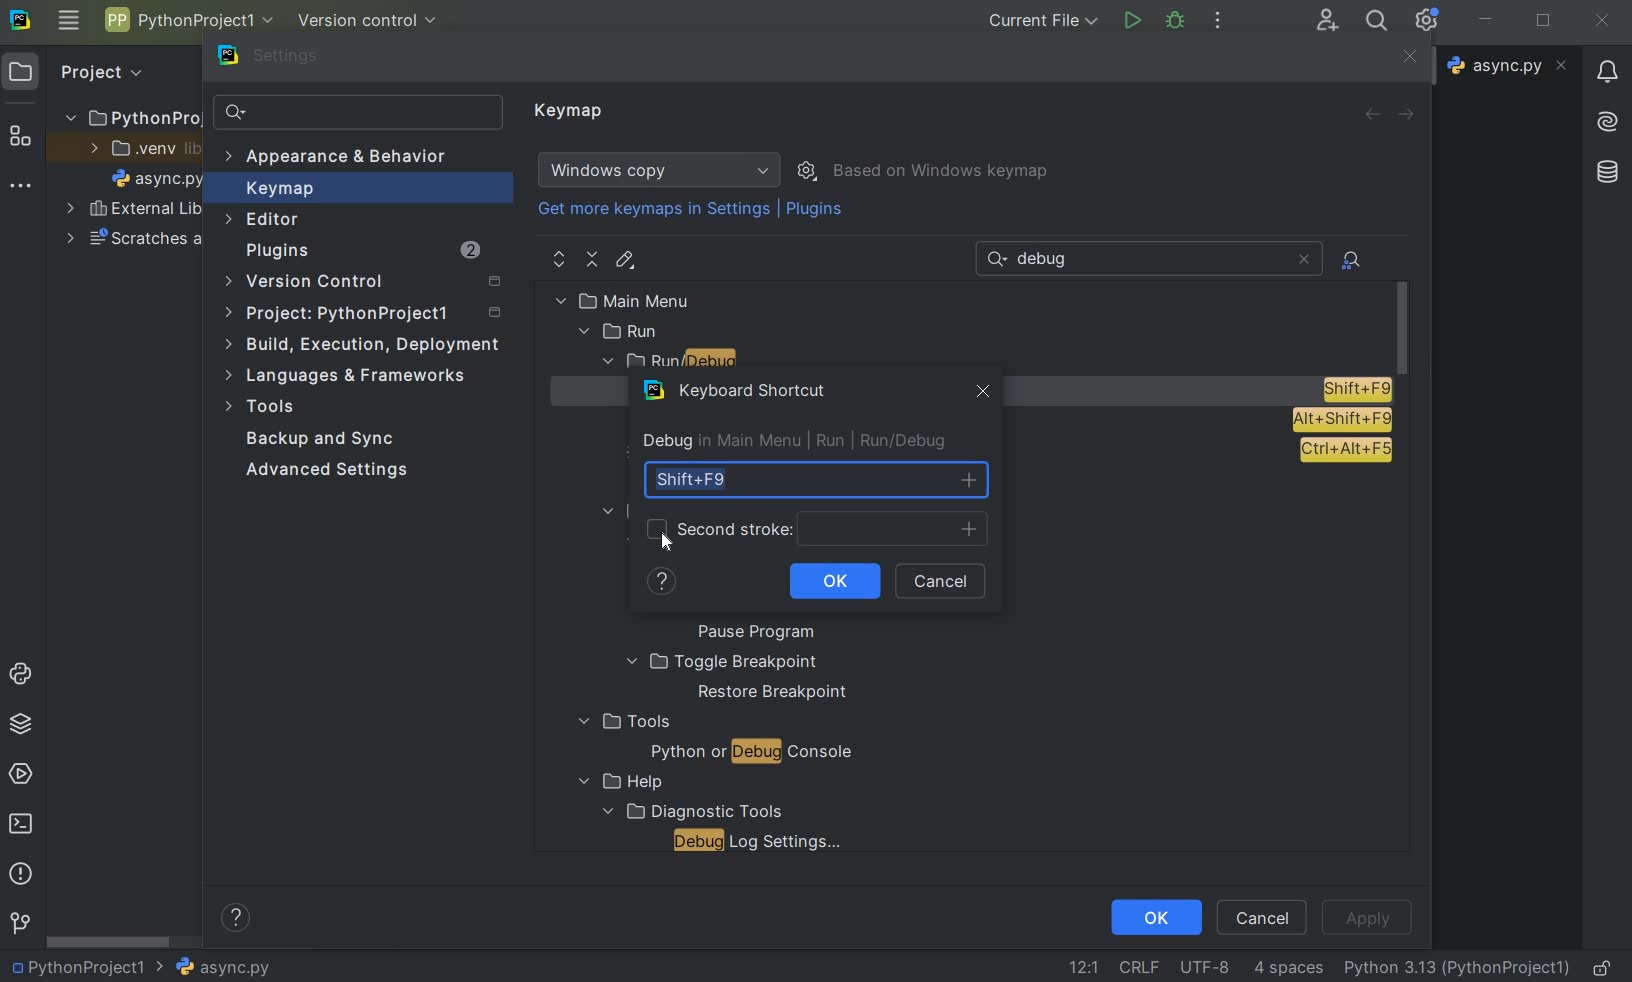  Describe the element at coordinates (1303, 259) in the screenshot. I see `close` at that location.